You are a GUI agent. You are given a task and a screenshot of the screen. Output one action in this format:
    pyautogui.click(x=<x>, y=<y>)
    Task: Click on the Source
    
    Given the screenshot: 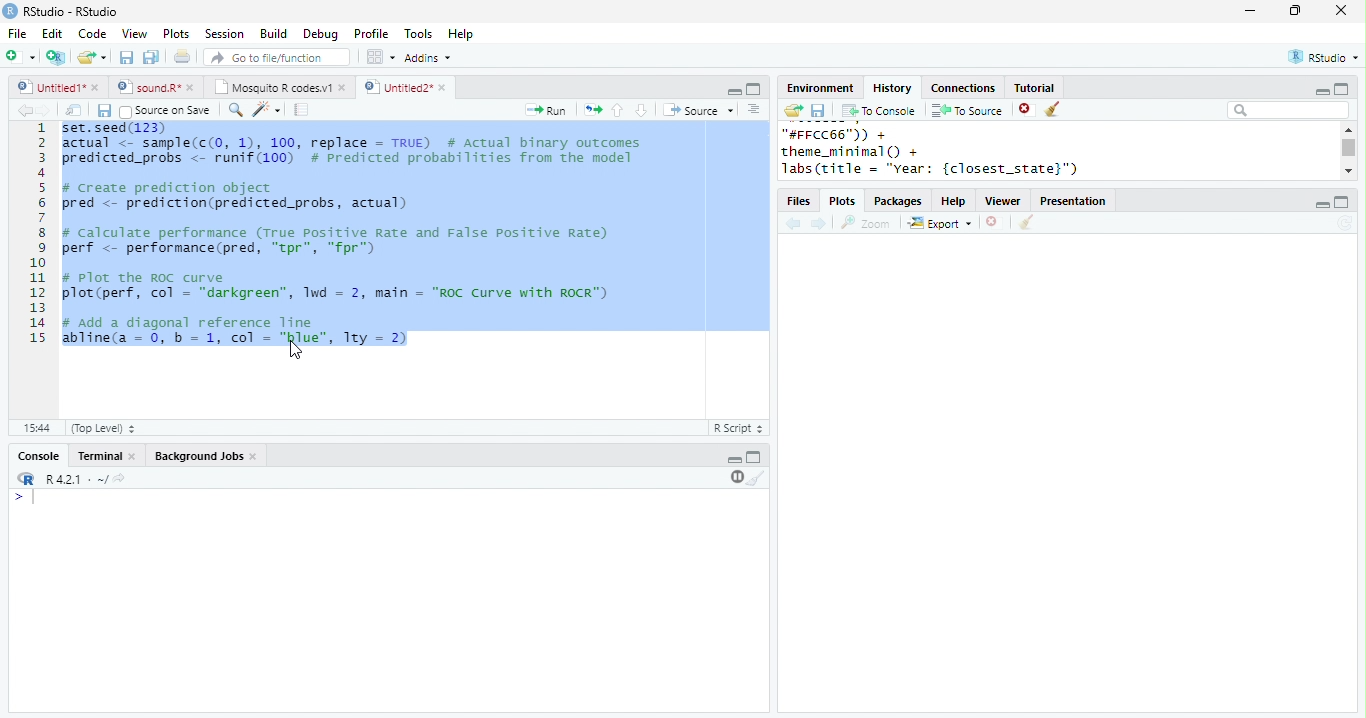 What is the action you would take?
    pyautogui.click(x=700, y=110)
    